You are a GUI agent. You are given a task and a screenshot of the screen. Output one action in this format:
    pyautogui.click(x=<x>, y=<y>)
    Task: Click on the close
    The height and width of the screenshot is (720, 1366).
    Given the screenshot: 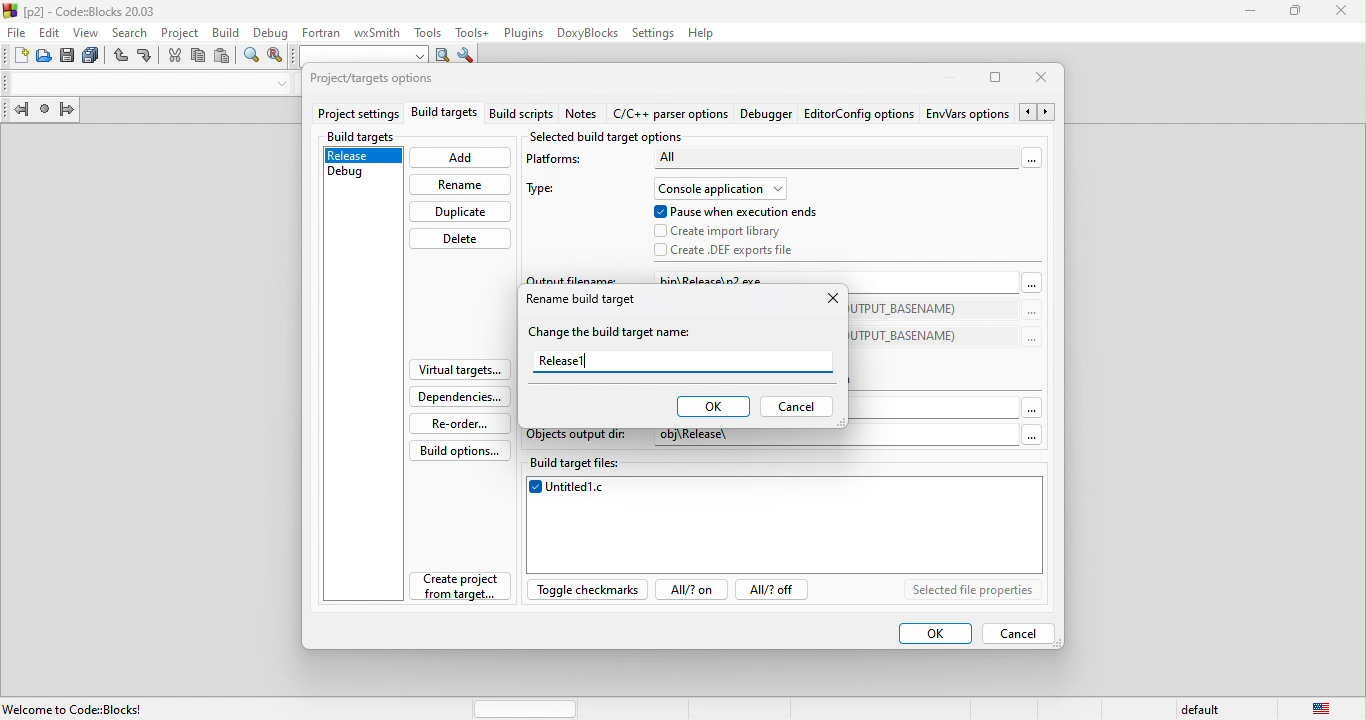 What is the action you would take?
    pyautogui.click(x=829, y=301)
    